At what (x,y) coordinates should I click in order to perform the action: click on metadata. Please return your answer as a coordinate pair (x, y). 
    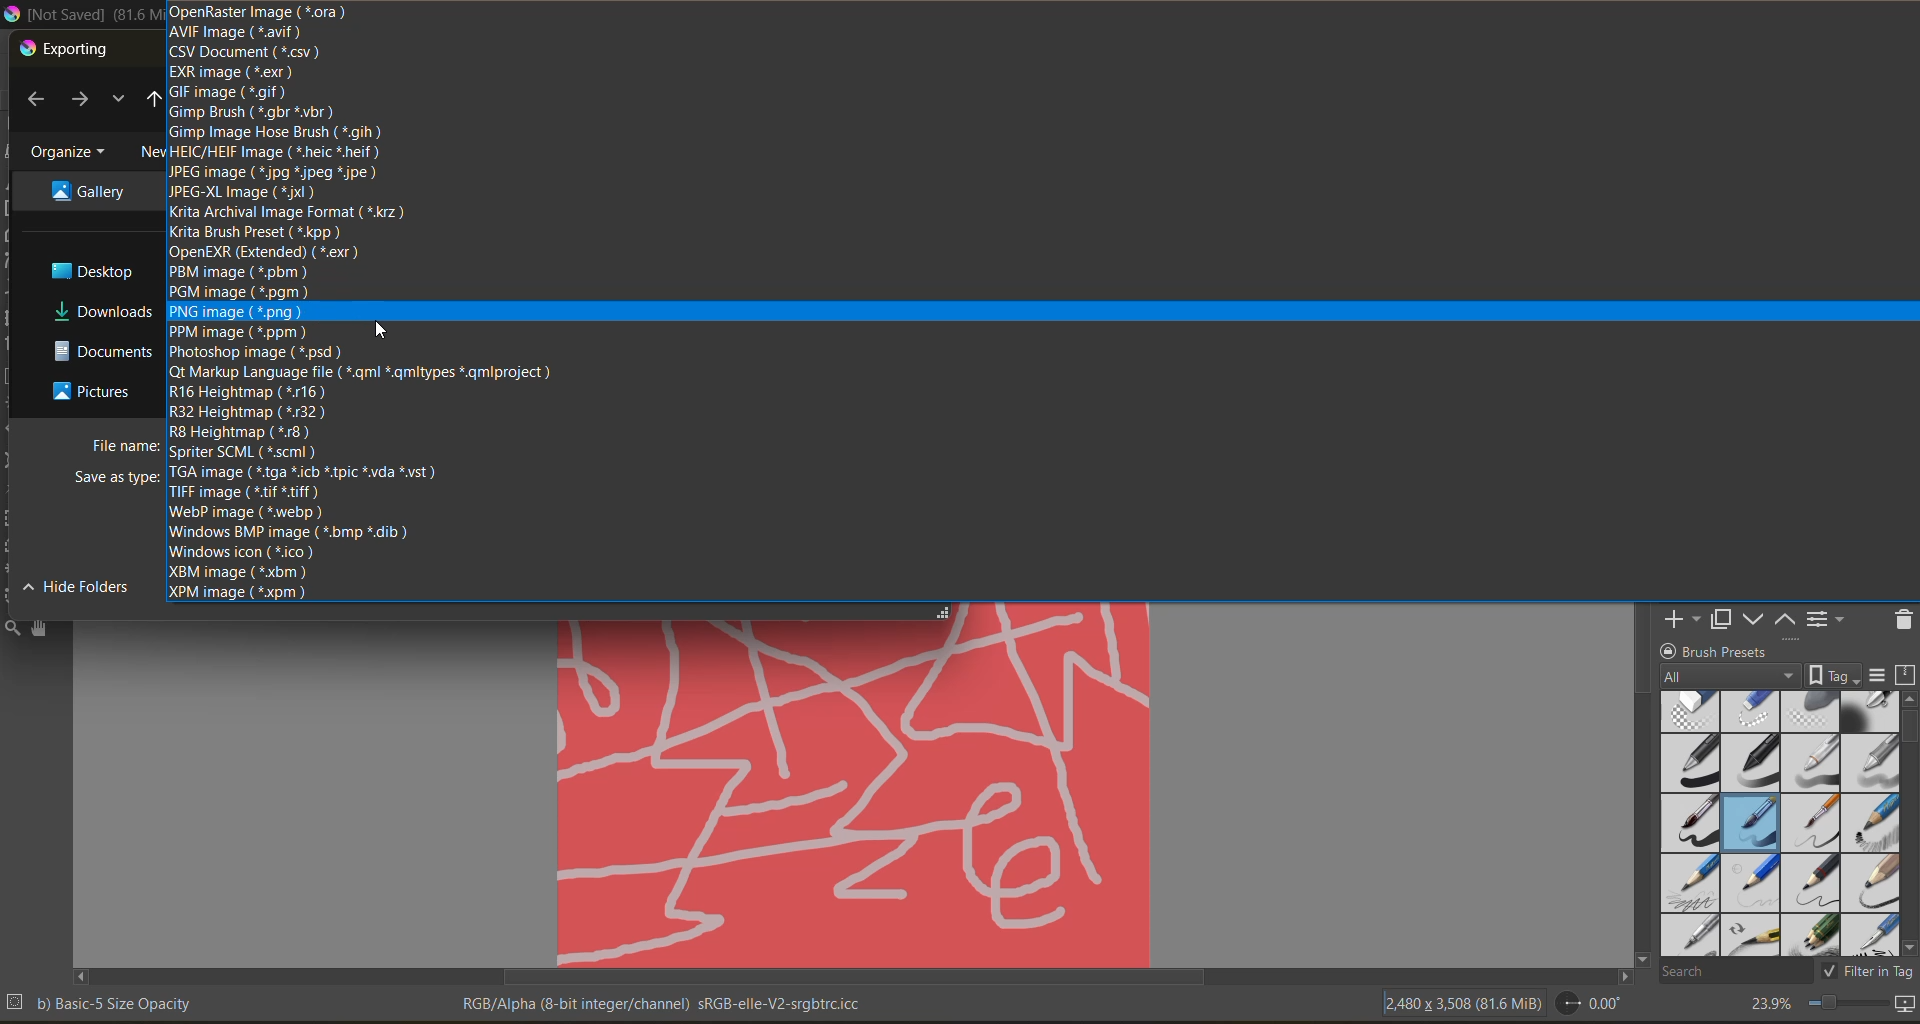
    Looking at the image, I should click on (101, 1002).